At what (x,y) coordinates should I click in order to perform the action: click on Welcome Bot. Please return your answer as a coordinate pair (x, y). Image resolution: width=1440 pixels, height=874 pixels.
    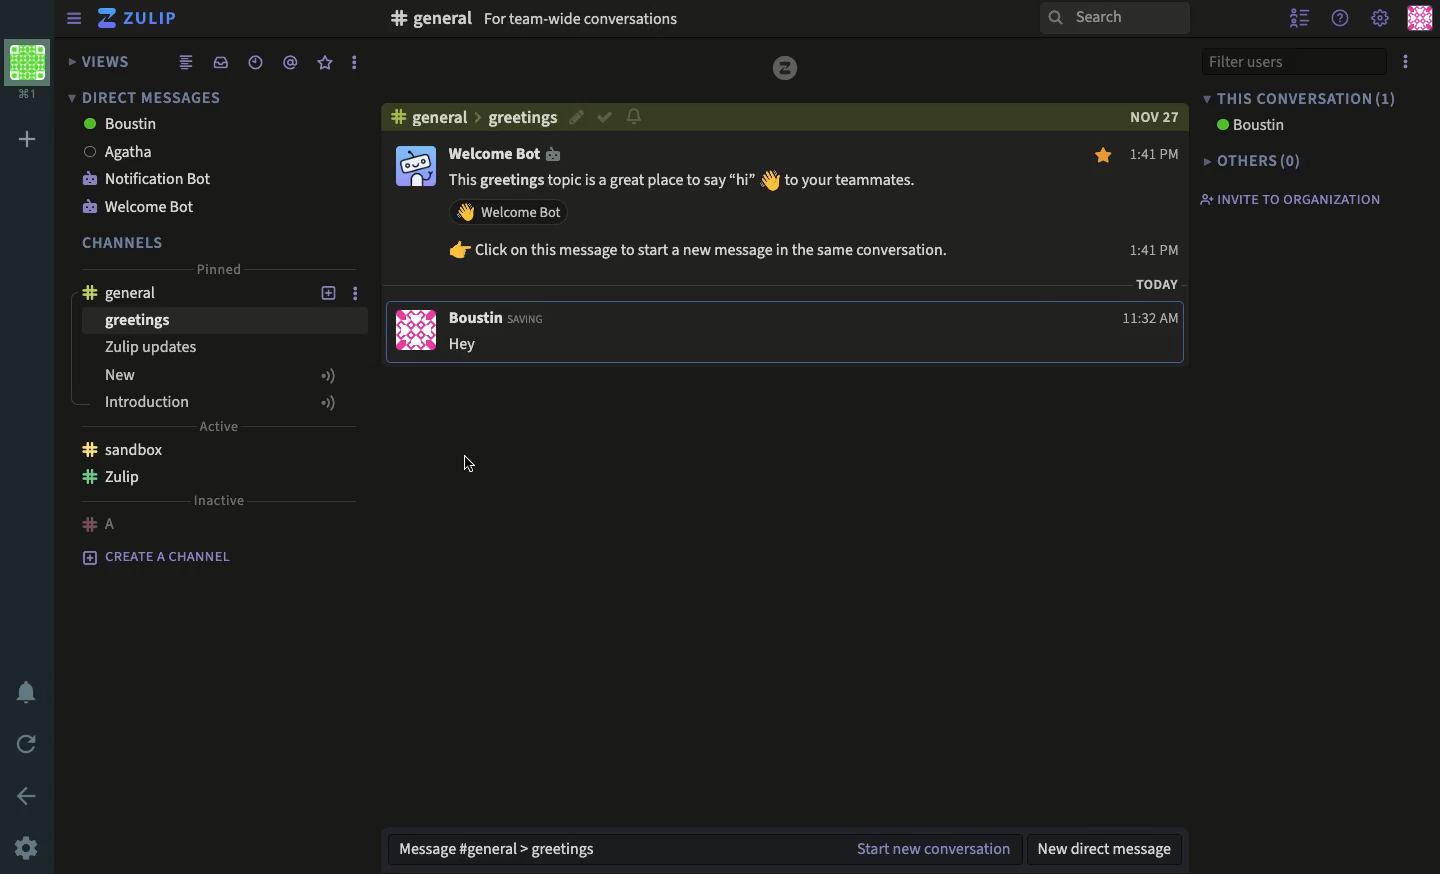
    Looking at the image, I should click on (514, 154).